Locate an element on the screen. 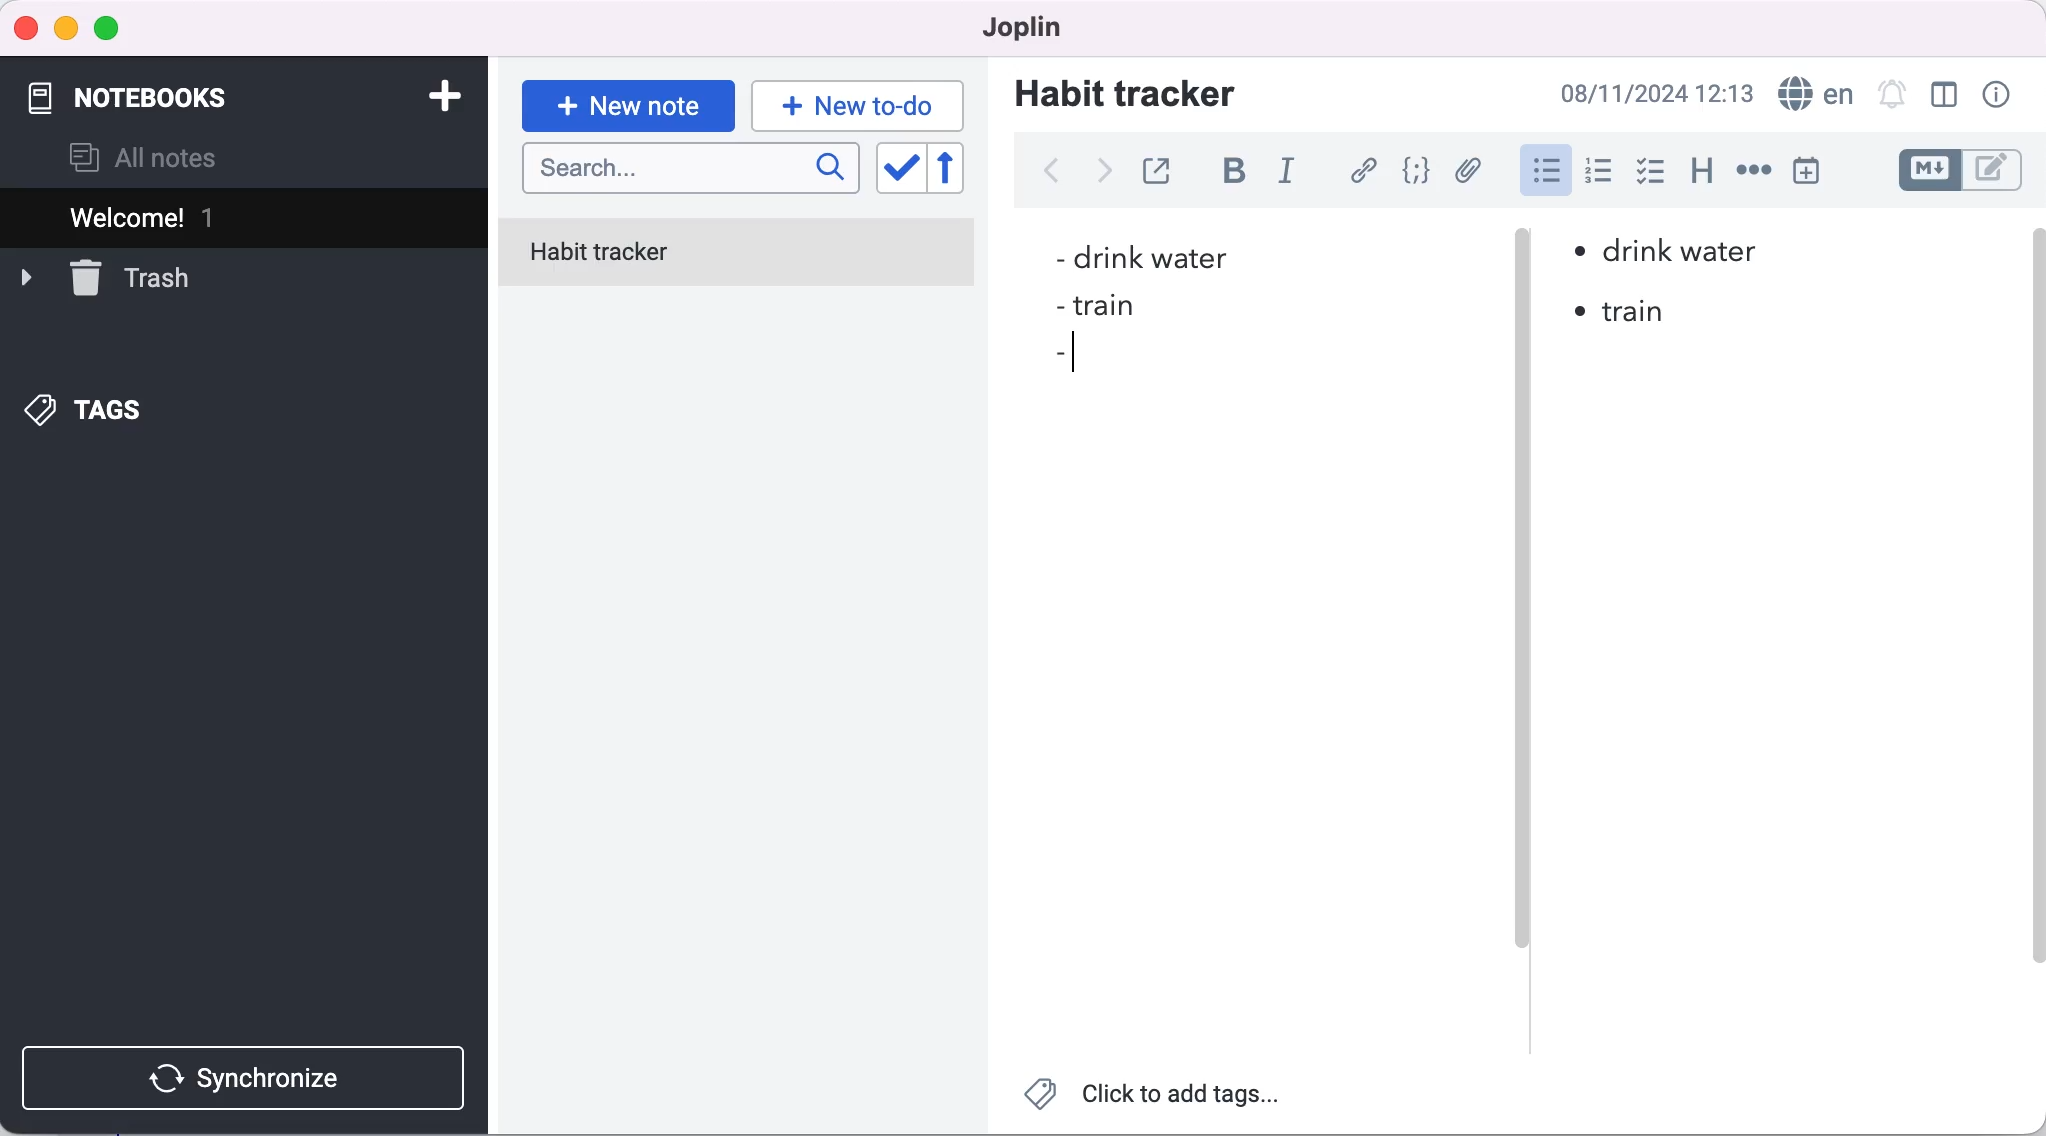 The width and height of the screenshot is (2046, 1136). close is located at coordinates (27, 27).